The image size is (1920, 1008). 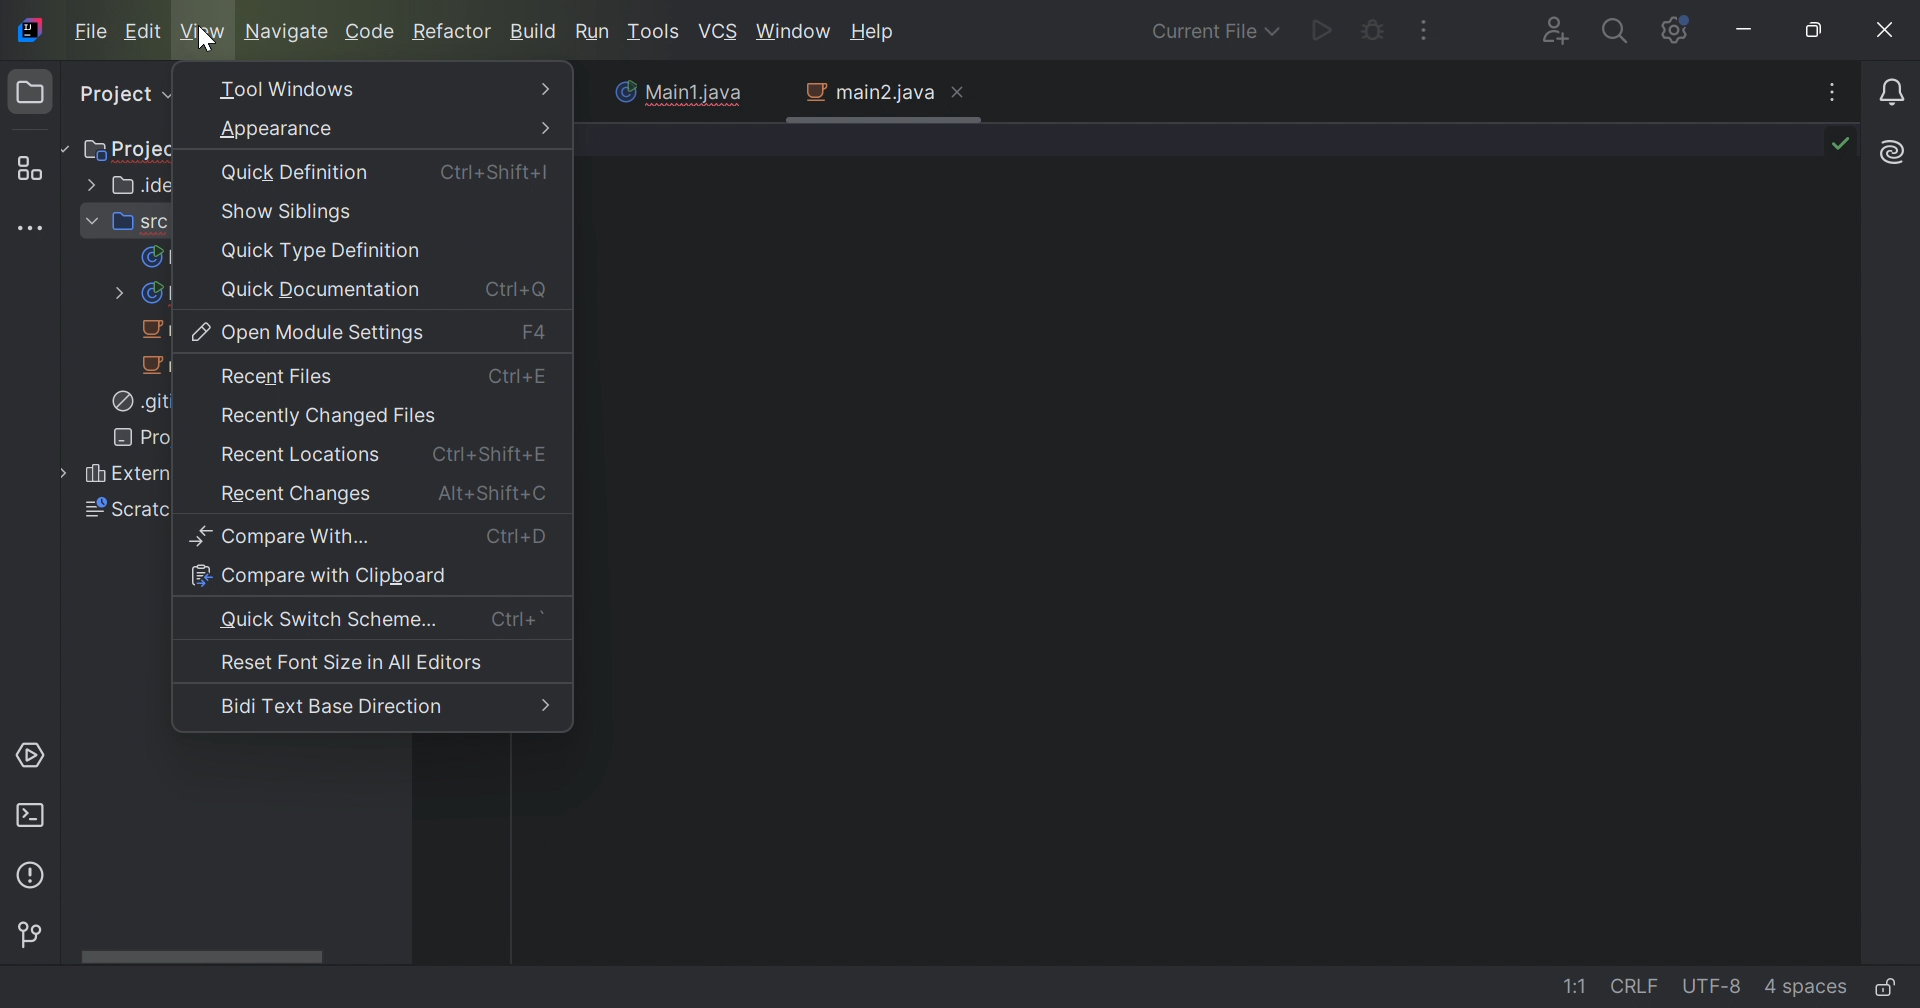 I want to click on Ctrl+E, so click(x=521, y=381).